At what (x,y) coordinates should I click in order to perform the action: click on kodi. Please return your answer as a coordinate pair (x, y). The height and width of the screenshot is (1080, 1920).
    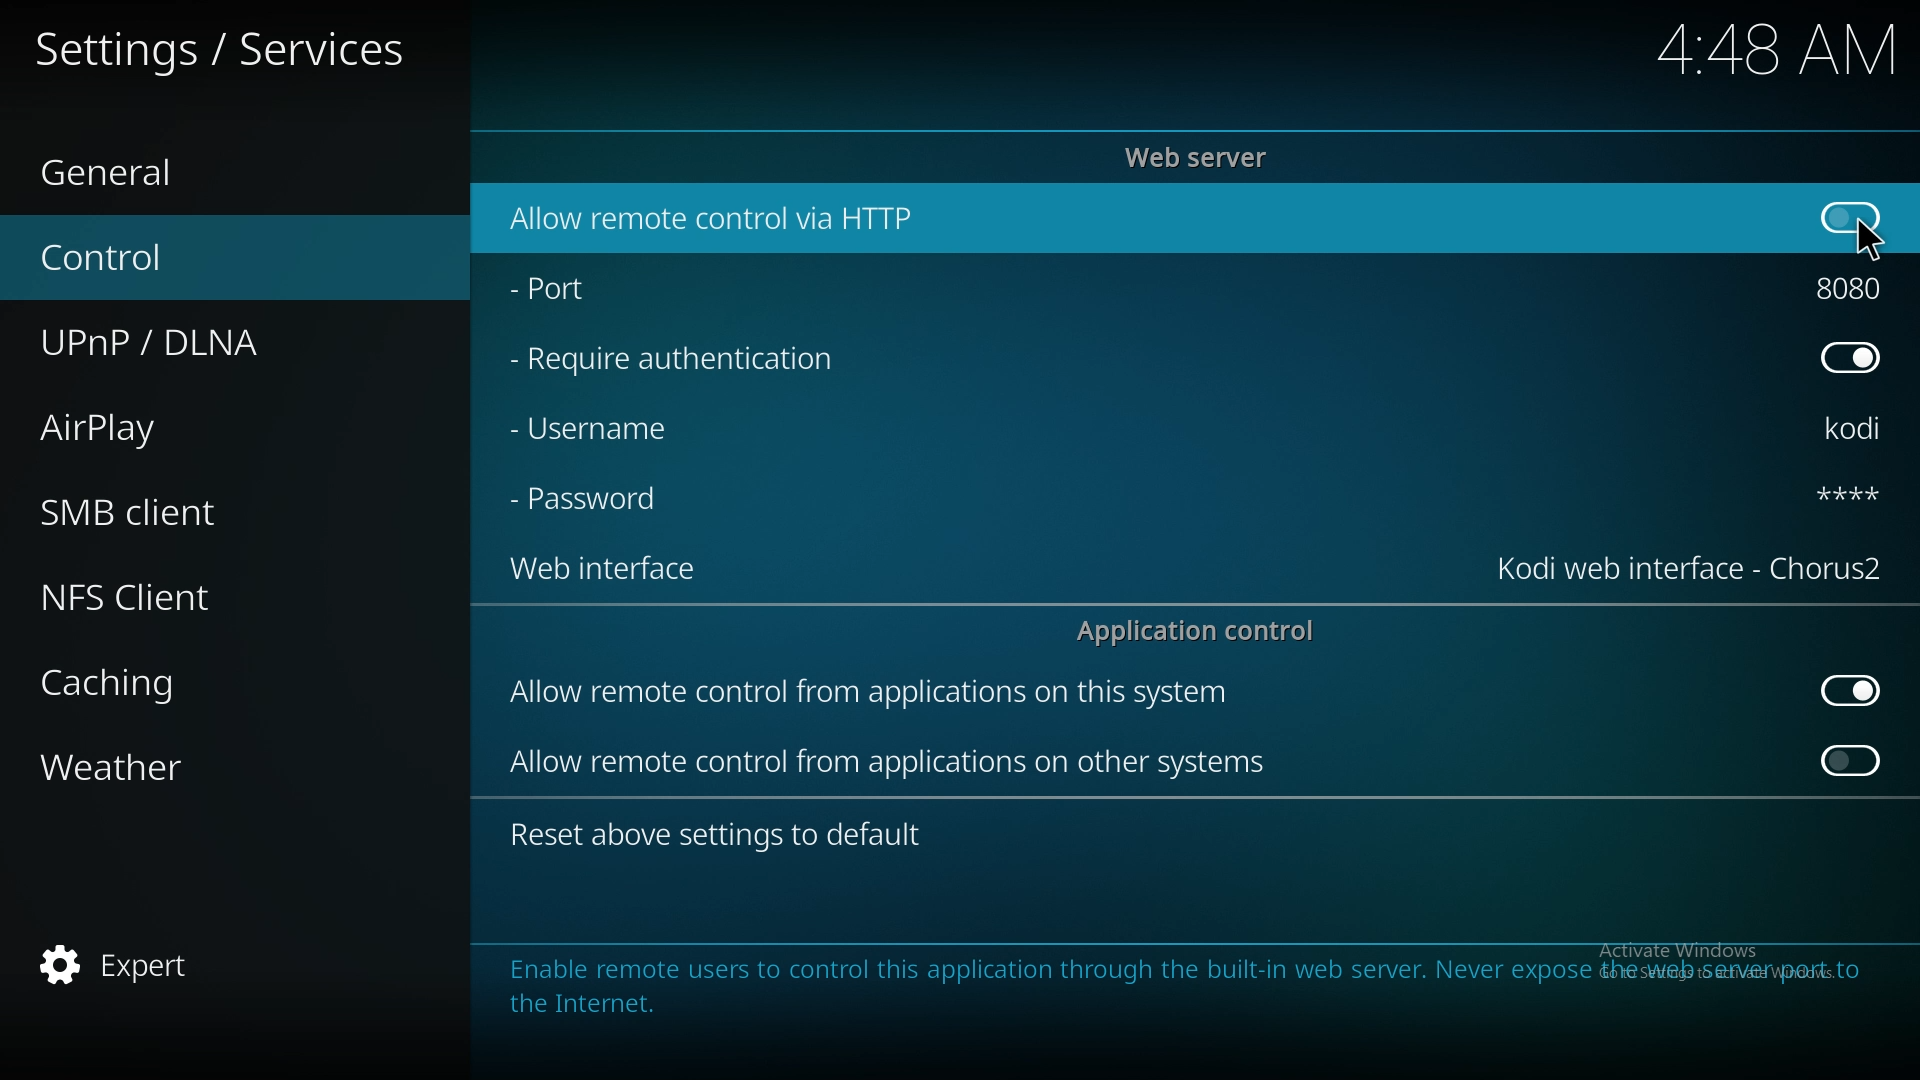
    Looking at the image, I should click on (1860, 428).